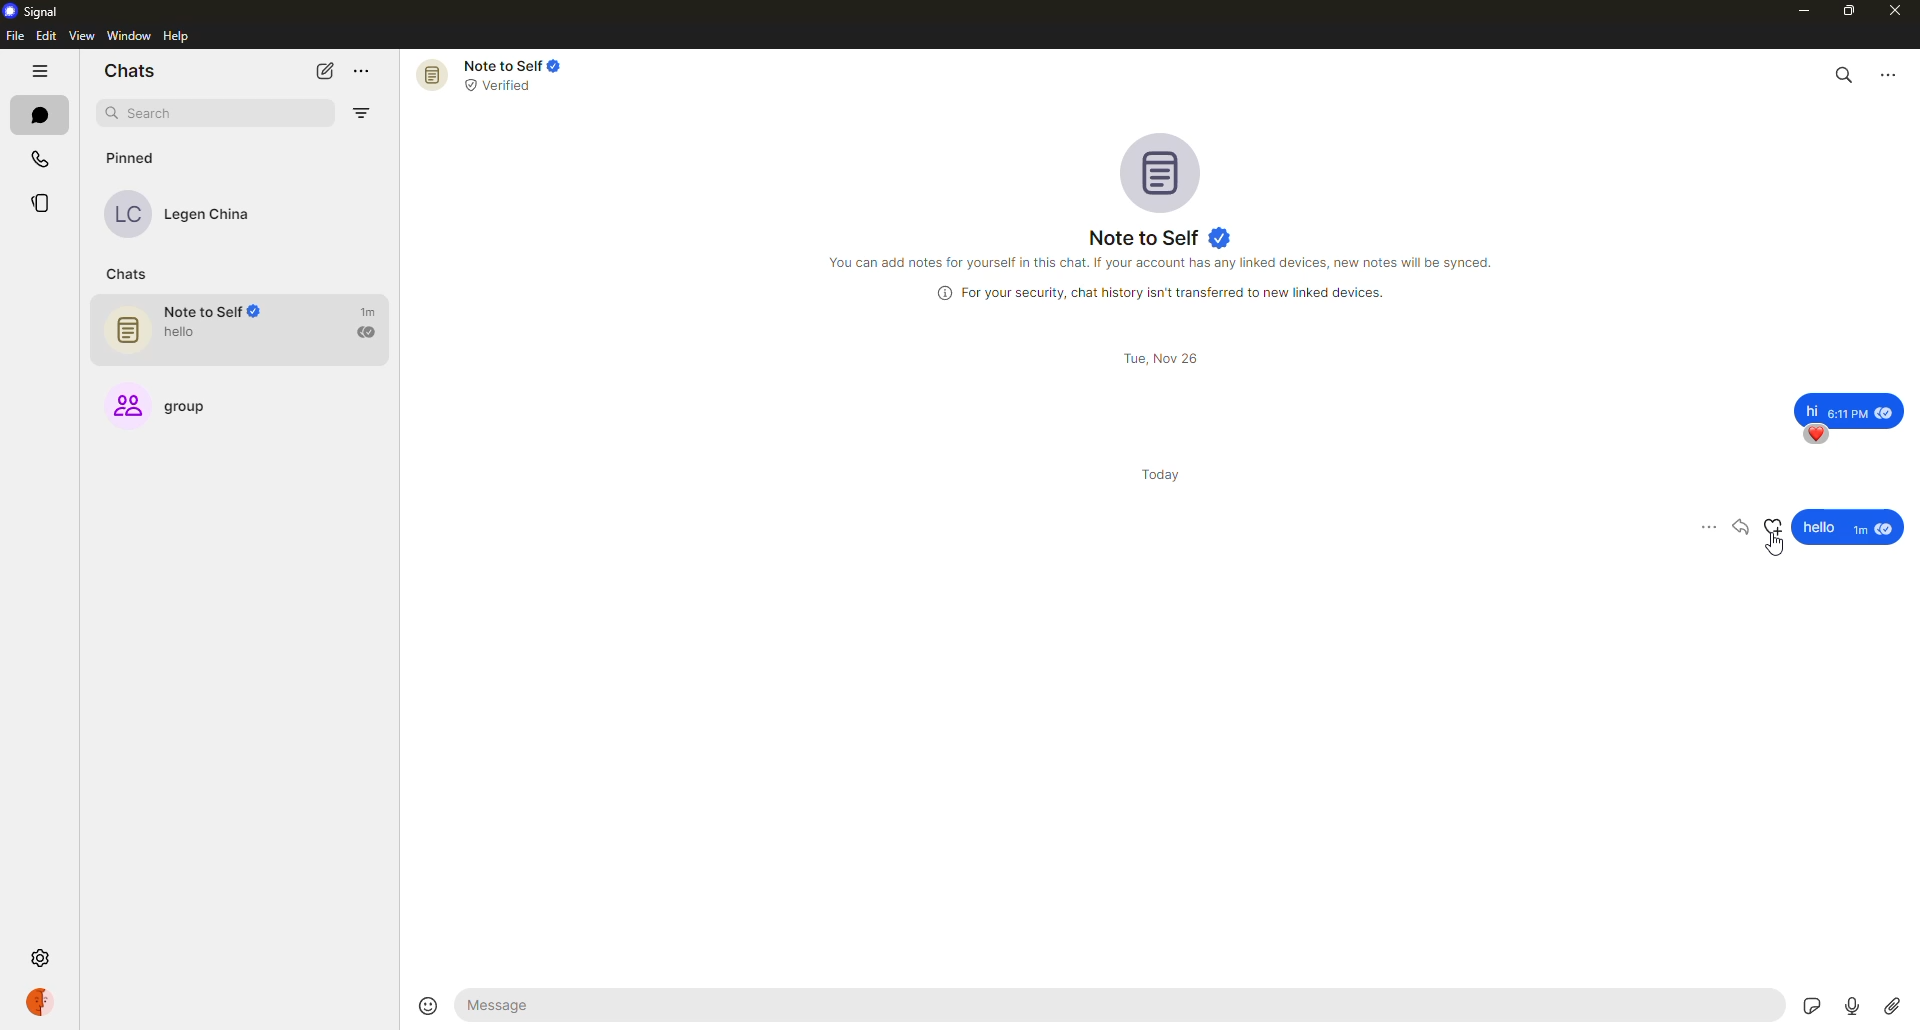 This screenshot has width=1920, height=1030. What do you see at coordinates (1164, 292) in the screenshot?
I see `info` at bounding box center [1164, 292].